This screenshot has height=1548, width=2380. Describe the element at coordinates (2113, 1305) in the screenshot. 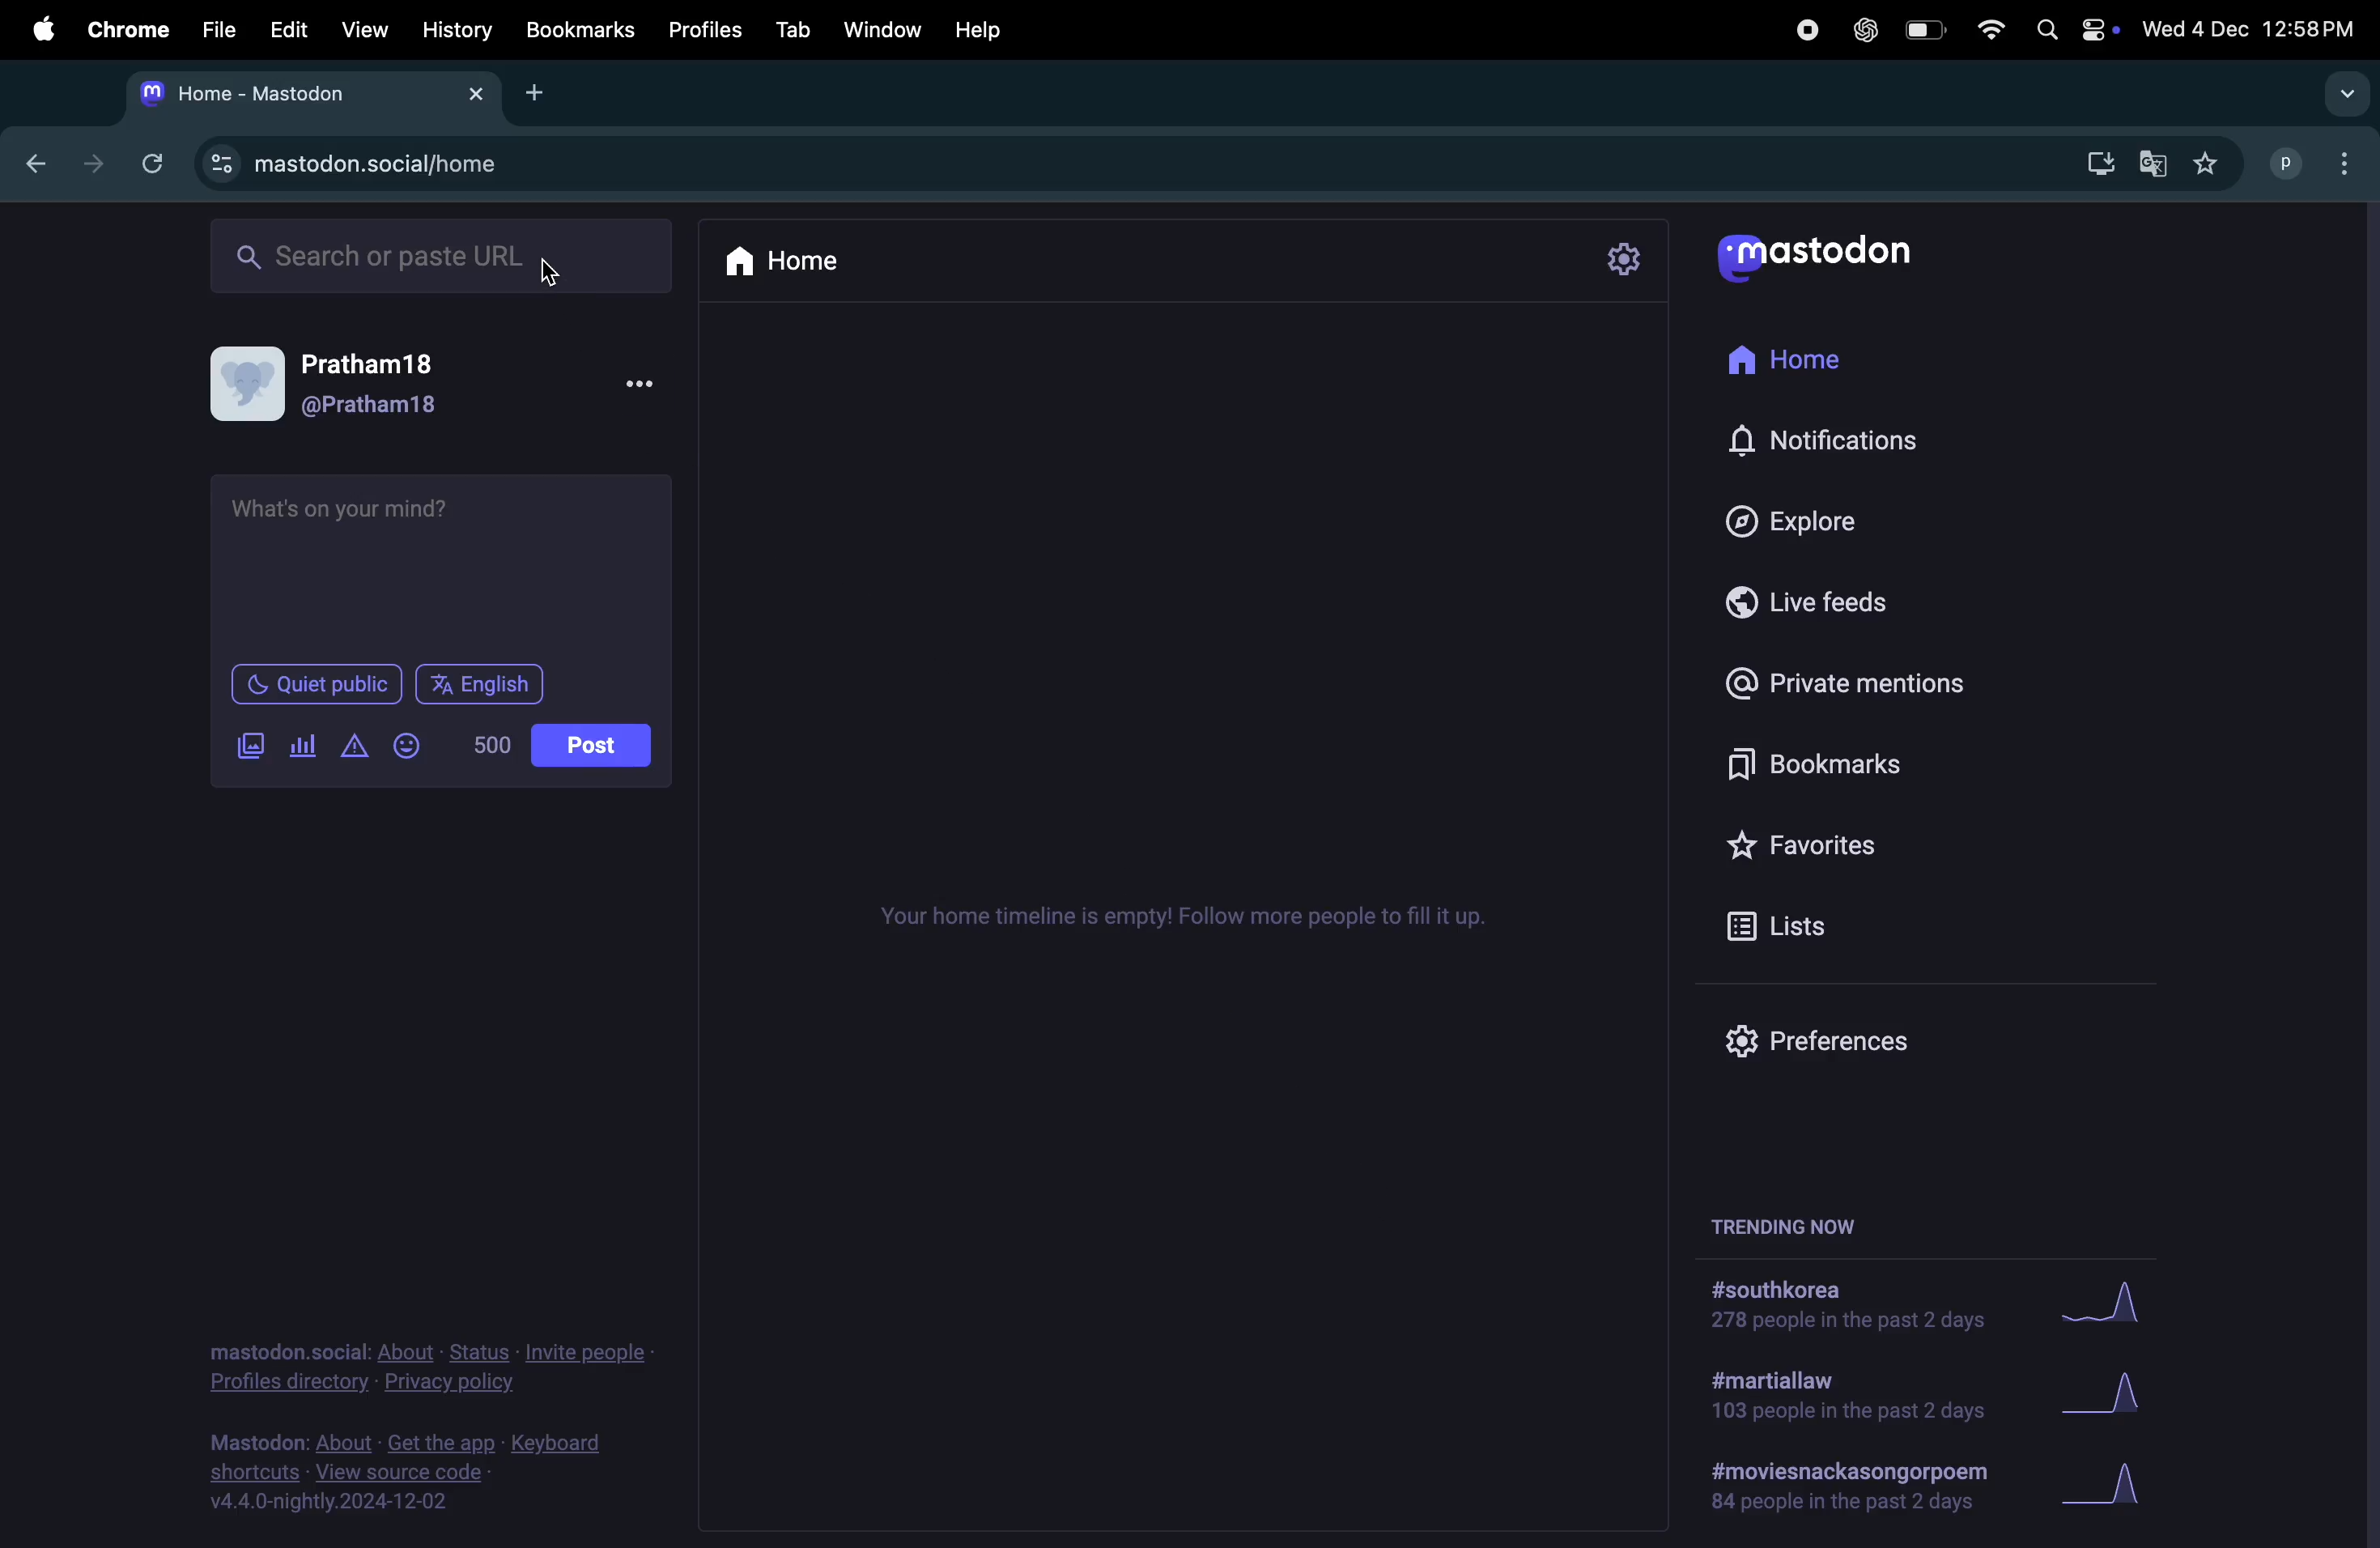

I see `graph` at that location.